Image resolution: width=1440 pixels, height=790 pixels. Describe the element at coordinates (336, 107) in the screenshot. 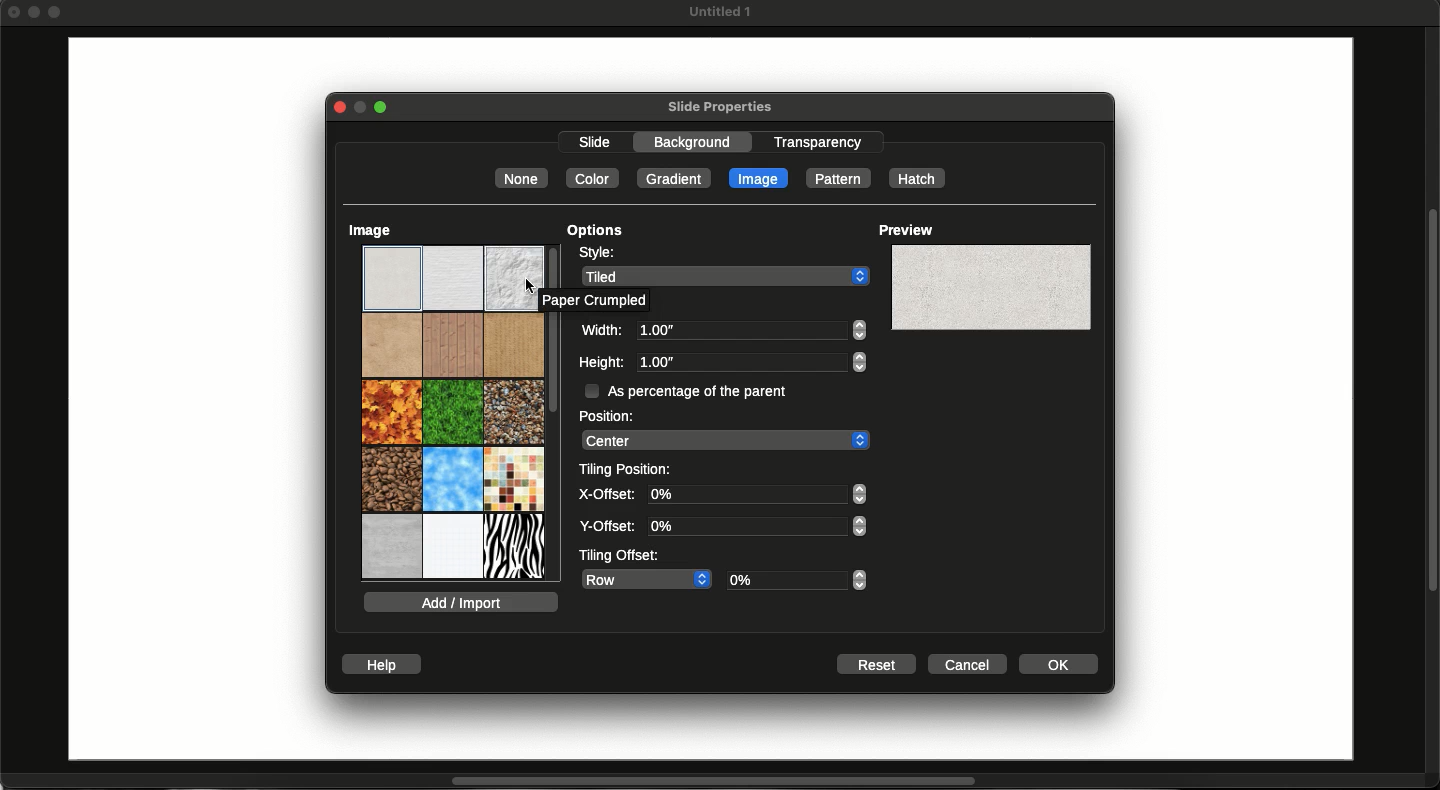

I see `Close` at that location.